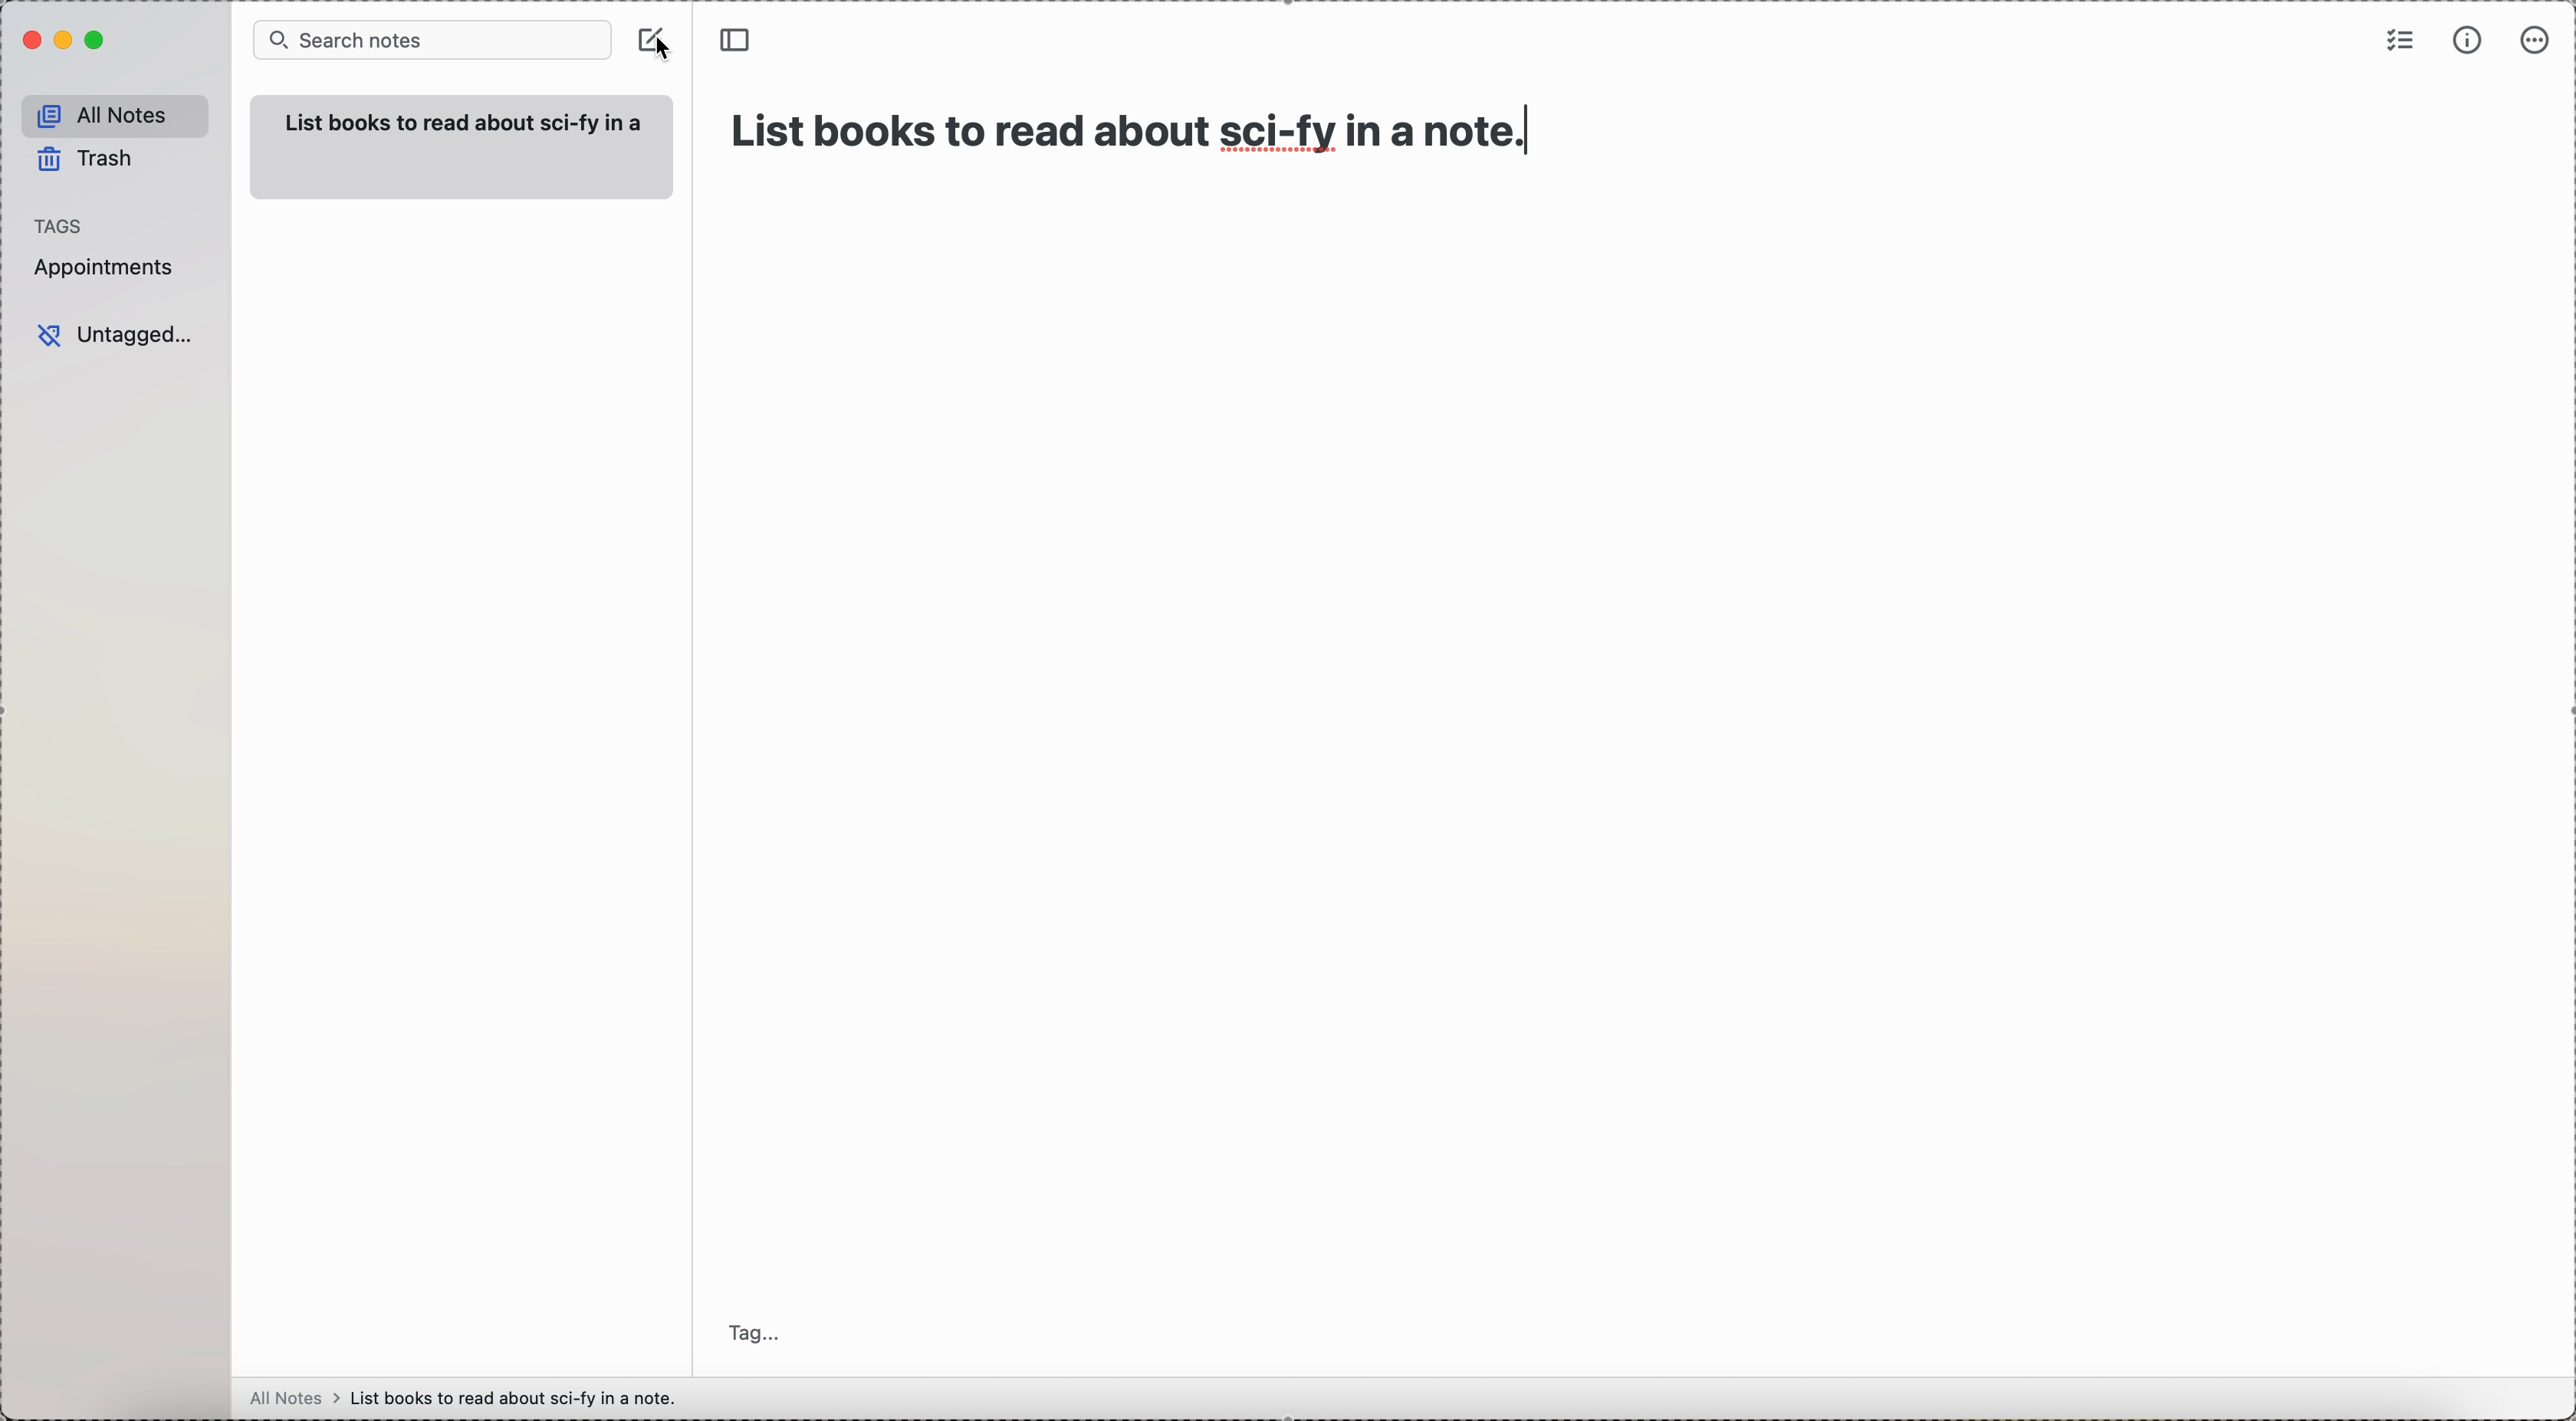  What do you see at coordinates (738, 39) in the screenshot?
I see `toggle sidebar` at bounding box center [738, 39].